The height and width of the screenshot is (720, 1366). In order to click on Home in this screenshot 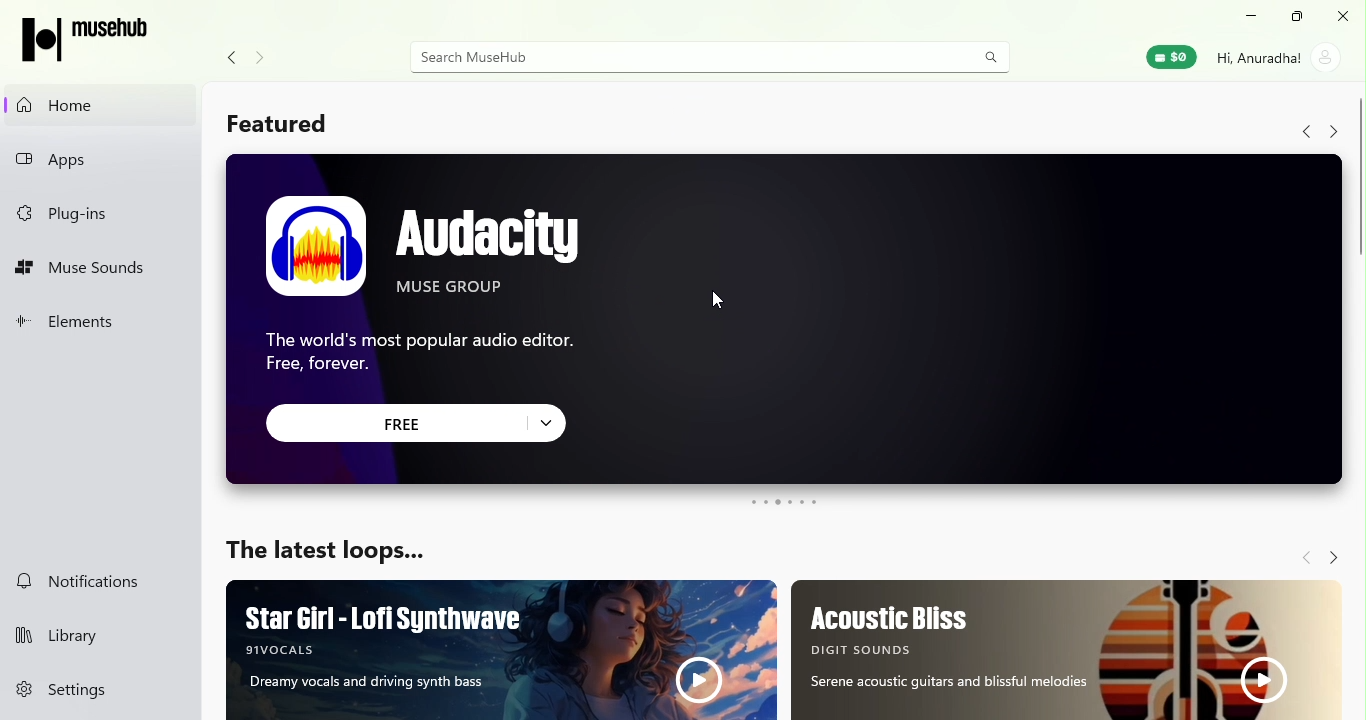, I will do `click(99, 104)`.